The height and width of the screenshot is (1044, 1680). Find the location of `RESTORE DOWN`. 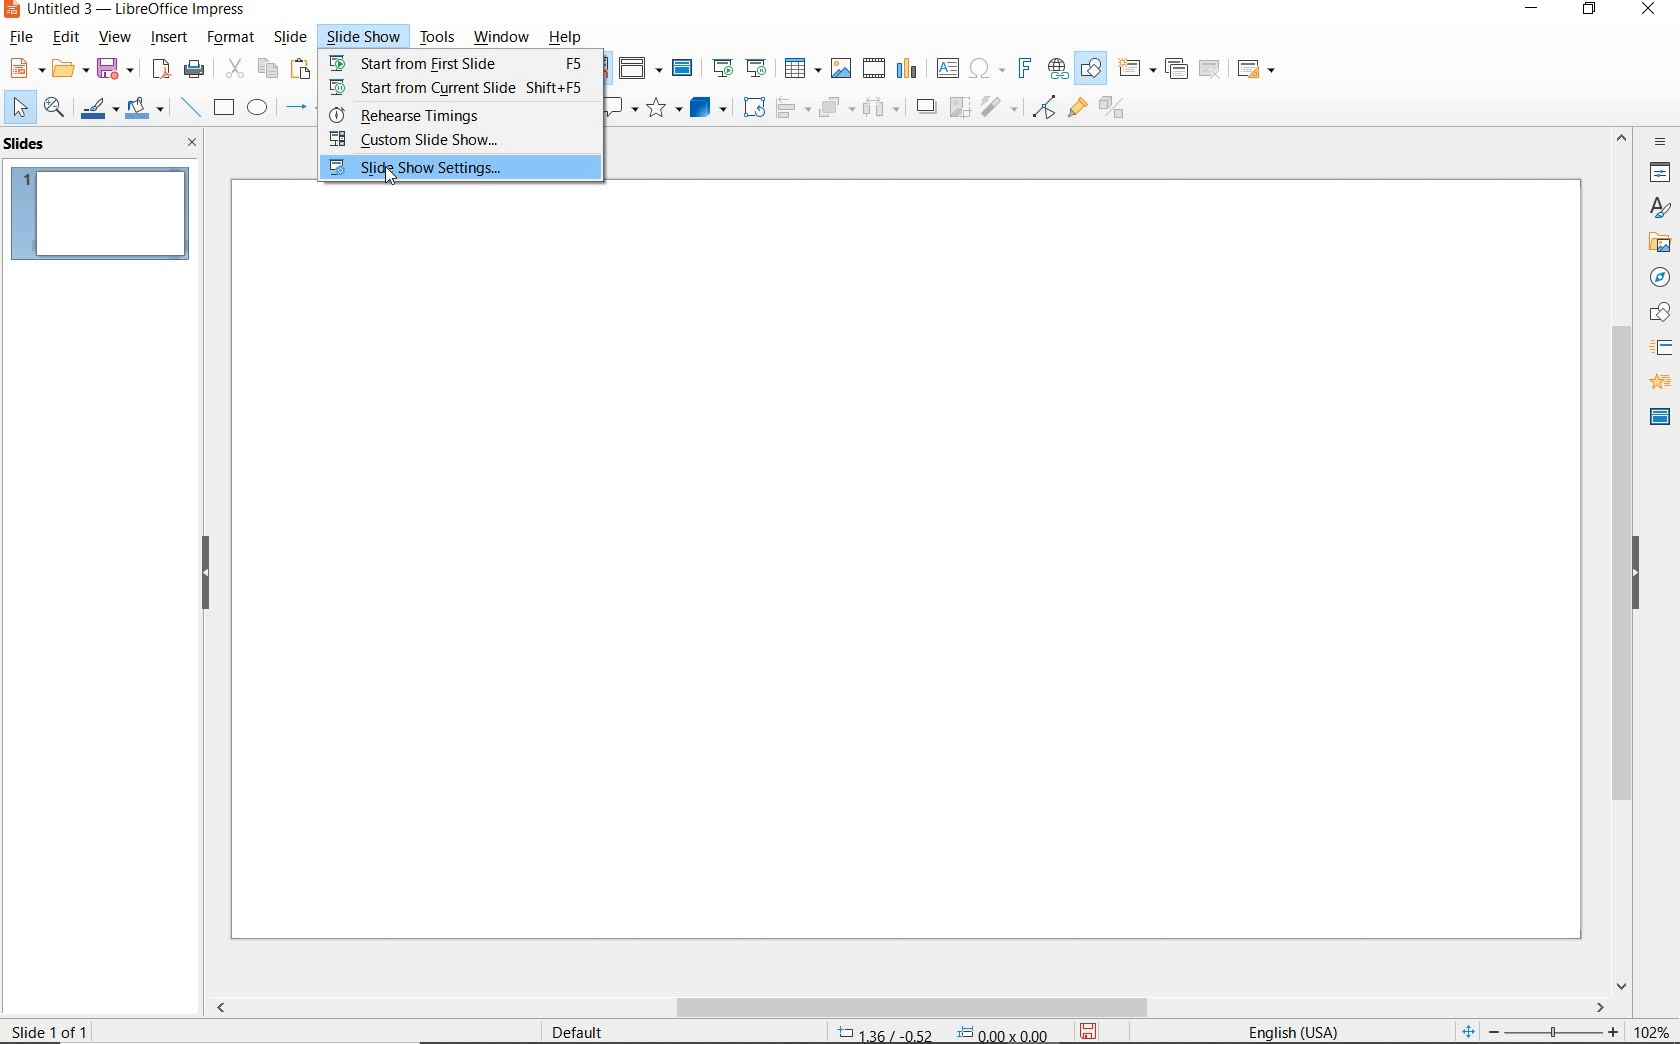

RESTORE DOWN is located at coordinates (1591, 10).